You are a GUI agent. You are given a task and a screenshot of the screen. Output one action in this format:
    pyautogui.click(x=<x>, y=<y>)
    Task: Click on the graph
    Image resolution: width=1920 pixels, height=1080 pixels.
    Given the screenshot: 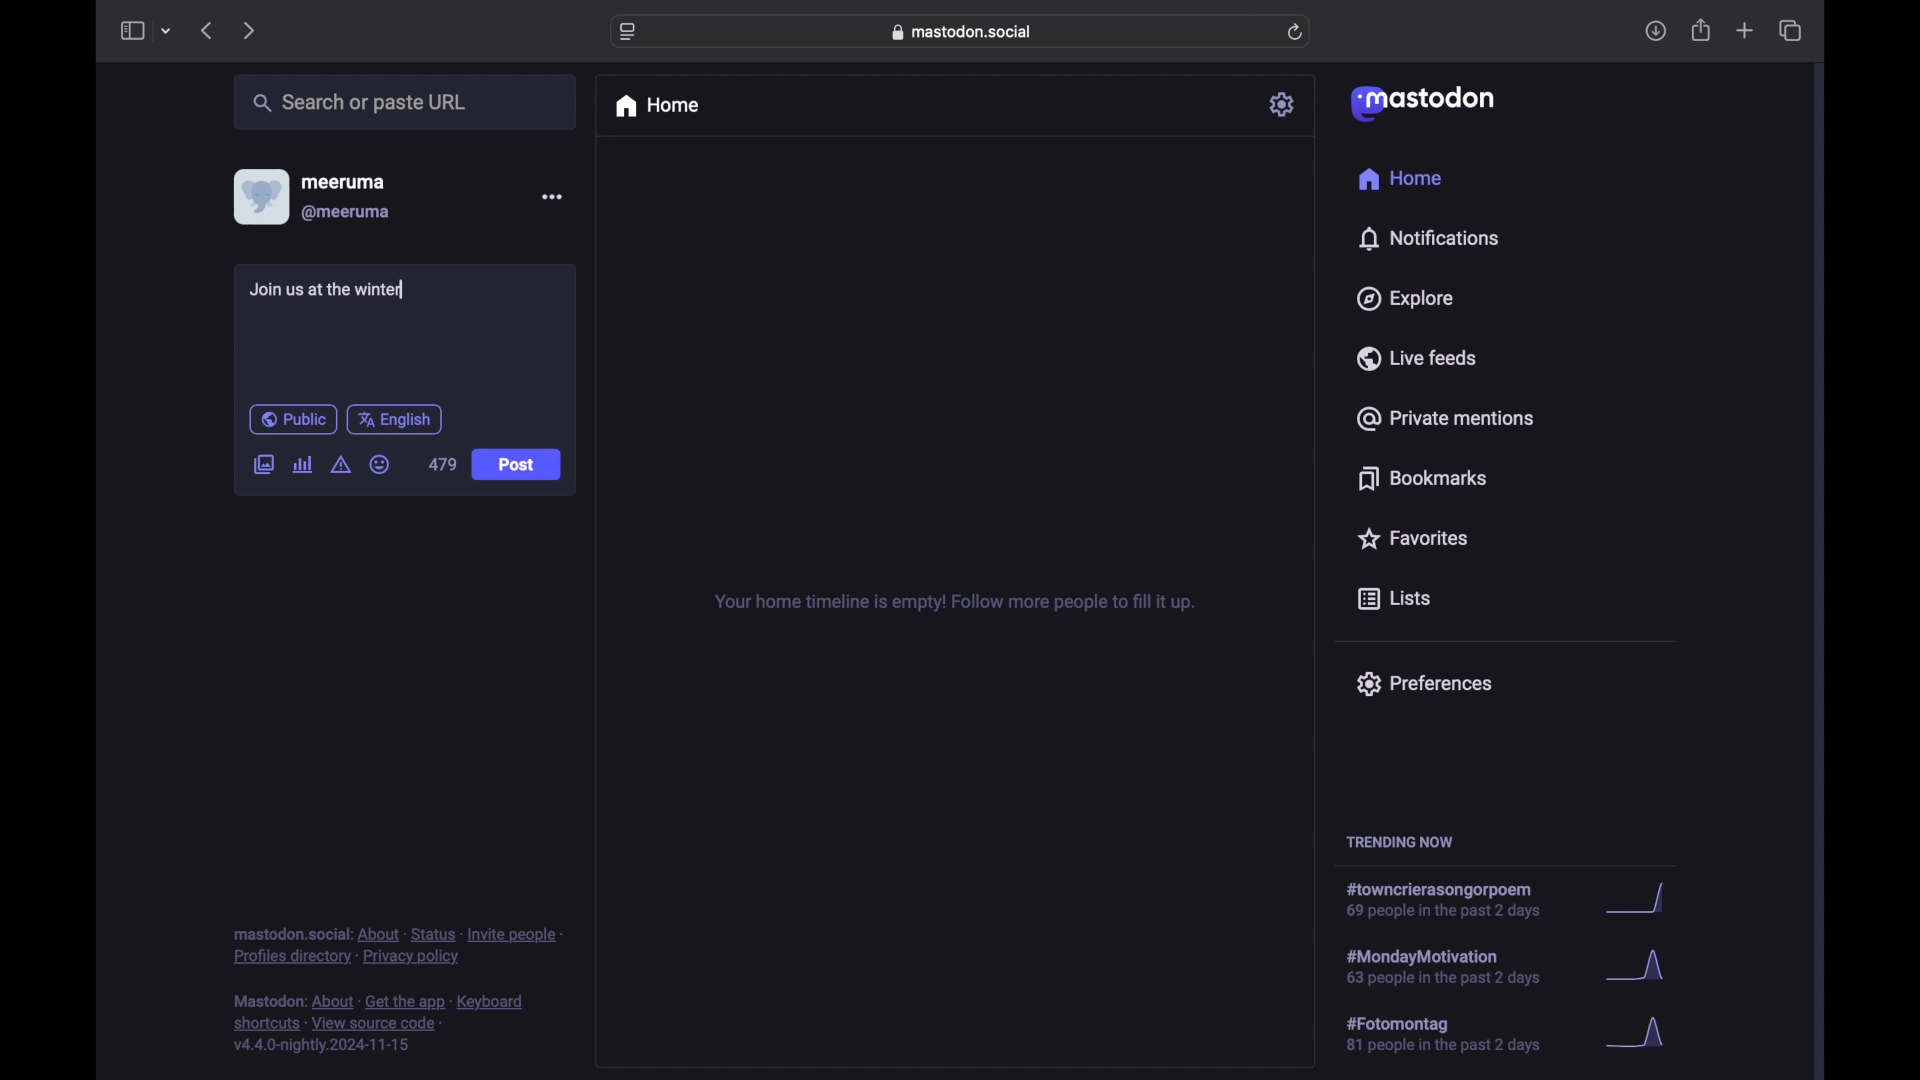 What is the action you would take?
    pyautogui.click(x=1642, y=1034)
    